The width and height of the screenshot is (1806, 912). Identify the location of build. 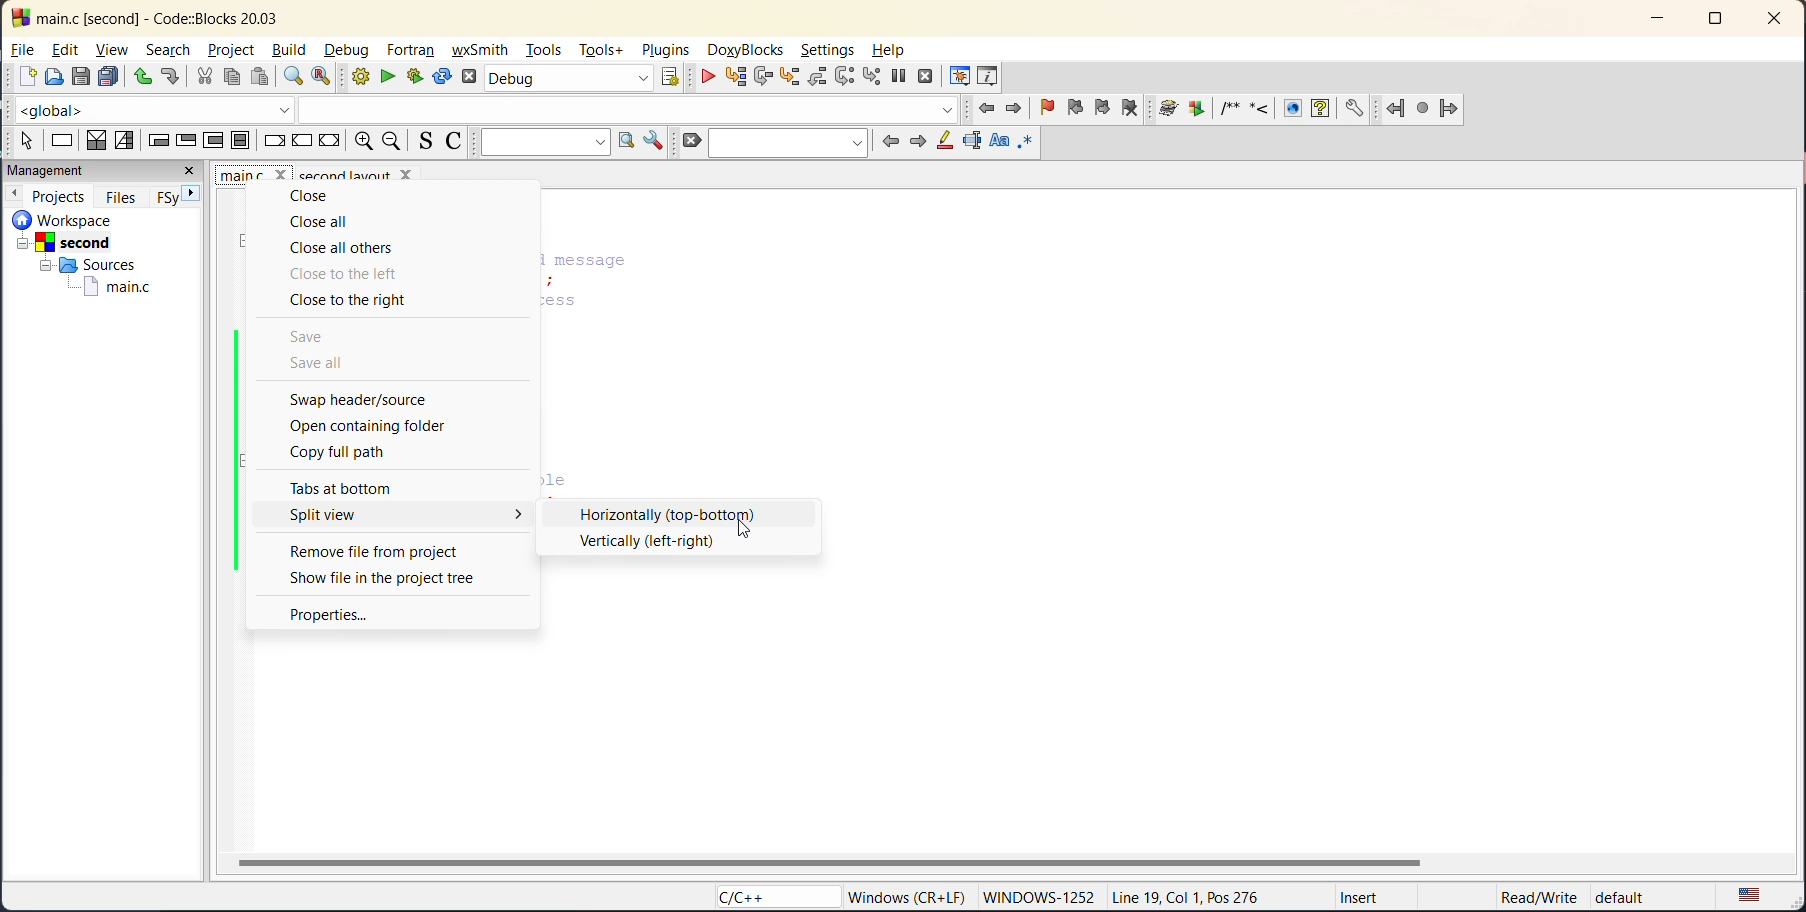
(355, 76).